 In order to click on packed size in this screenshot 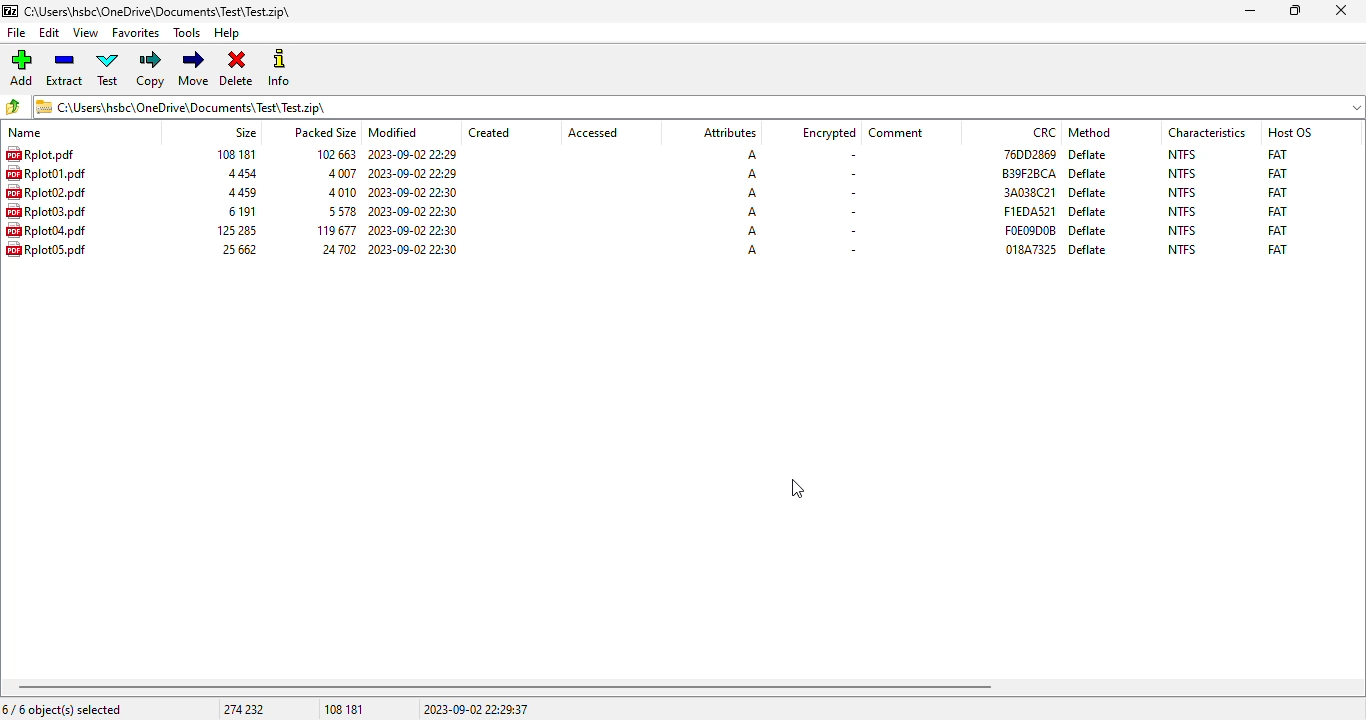, I will do `click(338, 211)`.